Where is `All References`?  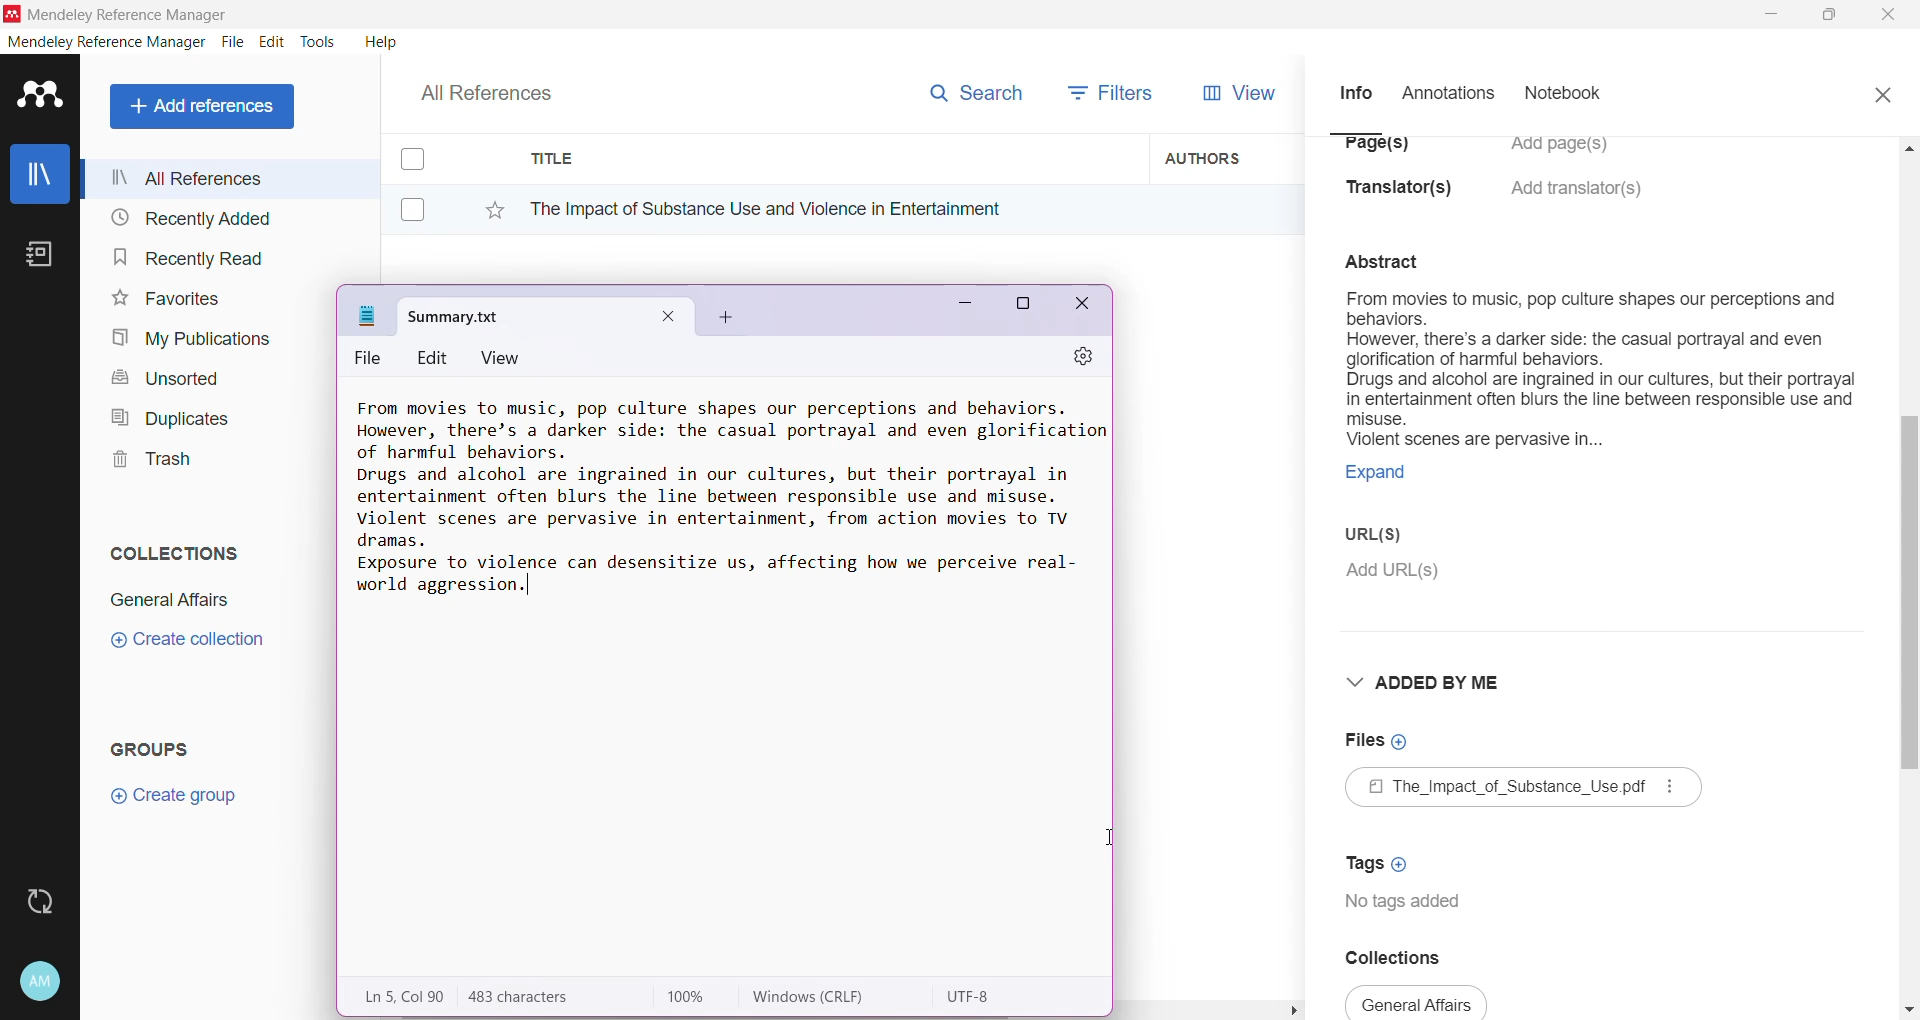
All References is located at coordinates (500, 88).